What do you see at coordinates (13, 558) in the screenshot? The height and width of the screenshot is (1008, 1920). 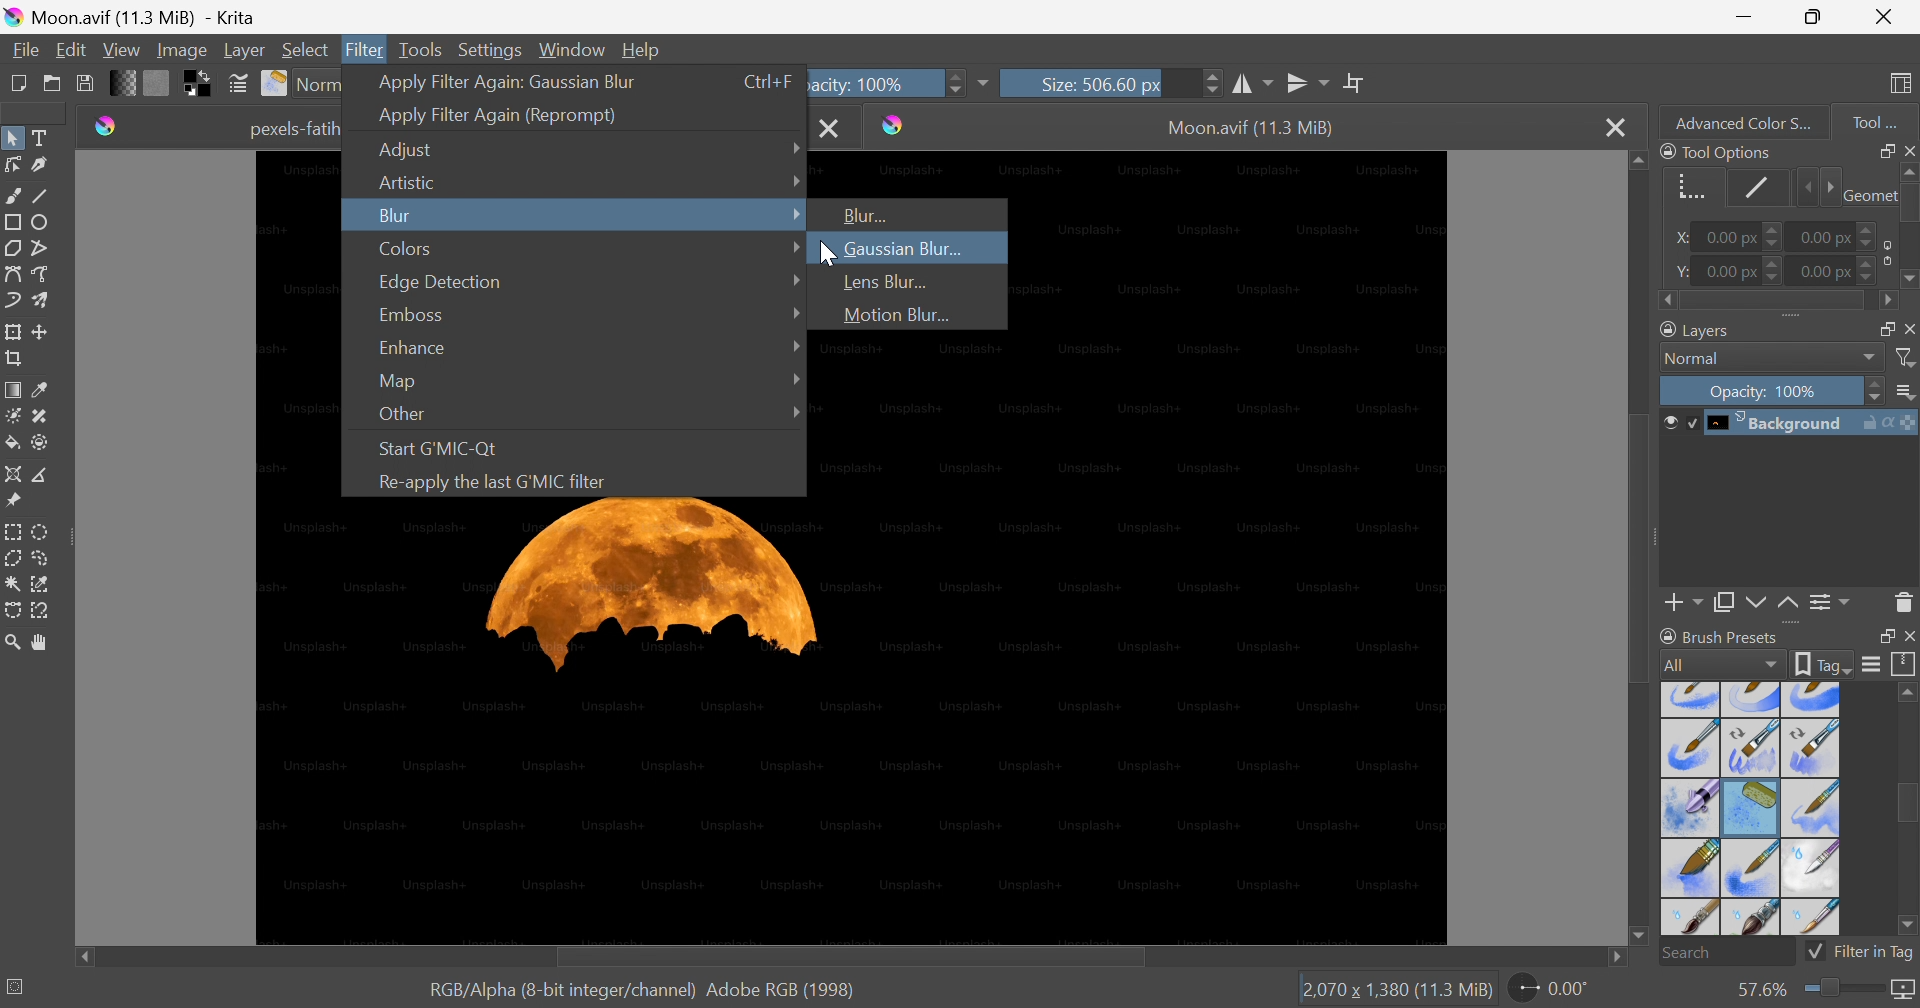 I see `Polygonal selection tool` at bounding box center [13, 558].